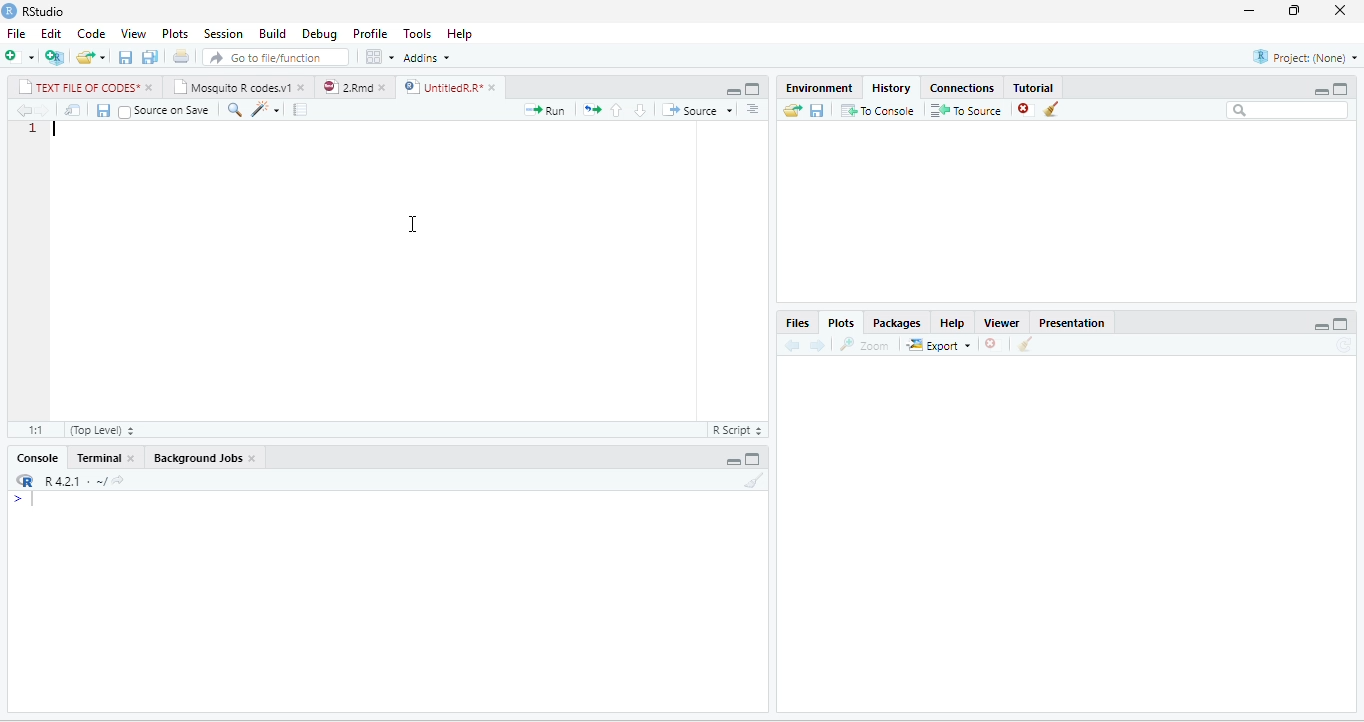 The image size is (1364, 722). Describe the element at coordinates (16, 34) in the screenshot. I see `File` at that location.